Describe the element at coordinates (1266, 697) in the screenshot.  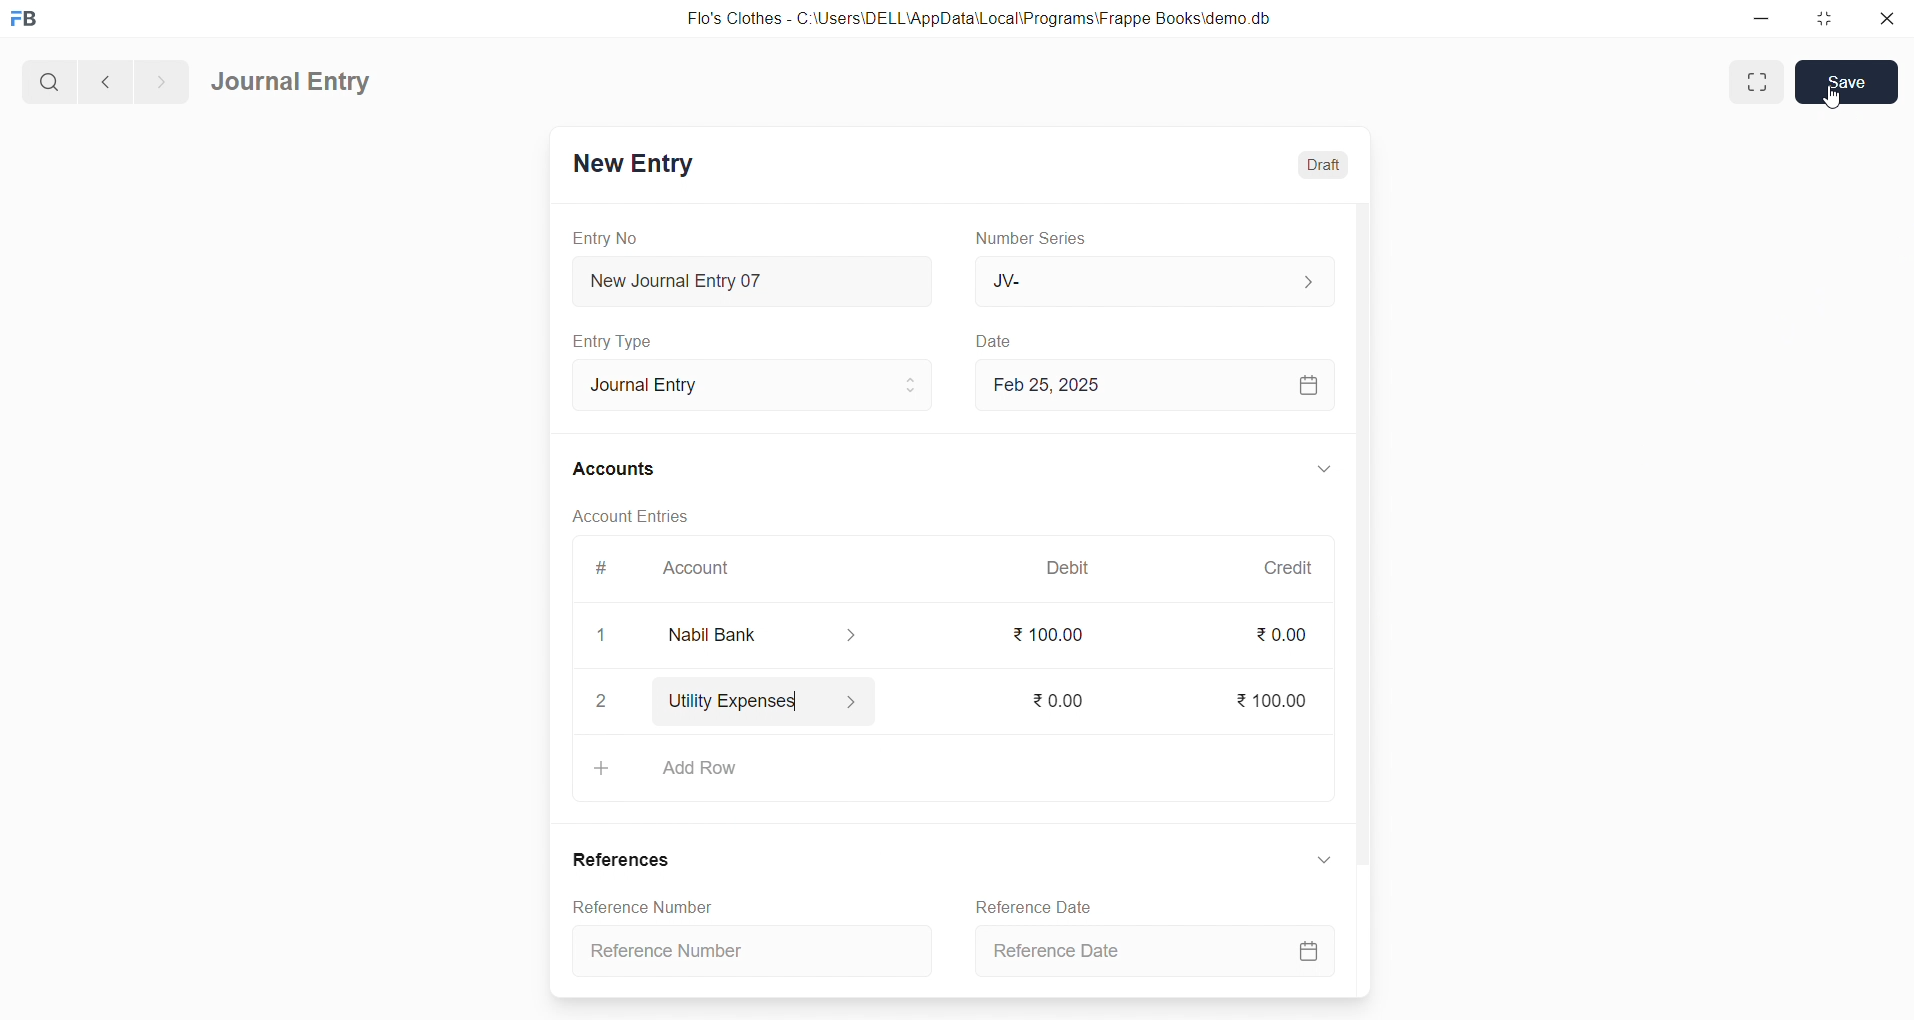
I see `₹ 100.00` at that location.